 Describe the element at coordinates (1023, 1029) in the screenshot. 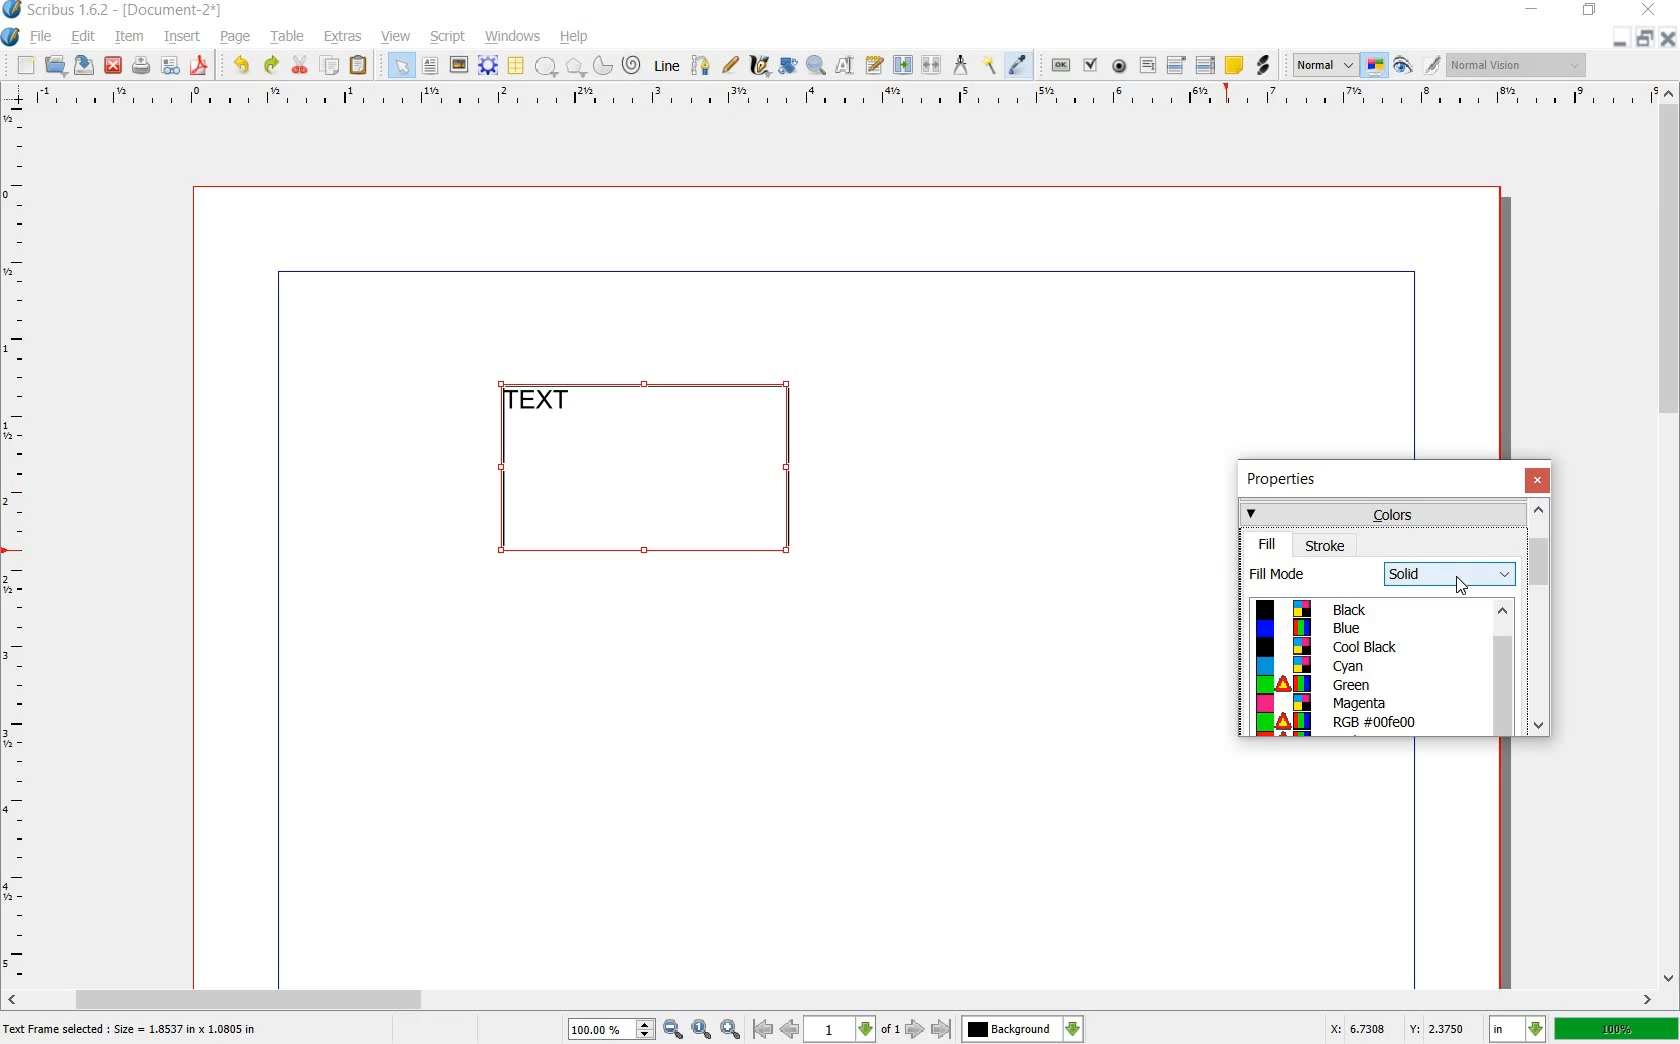

I see `Background` at that location.